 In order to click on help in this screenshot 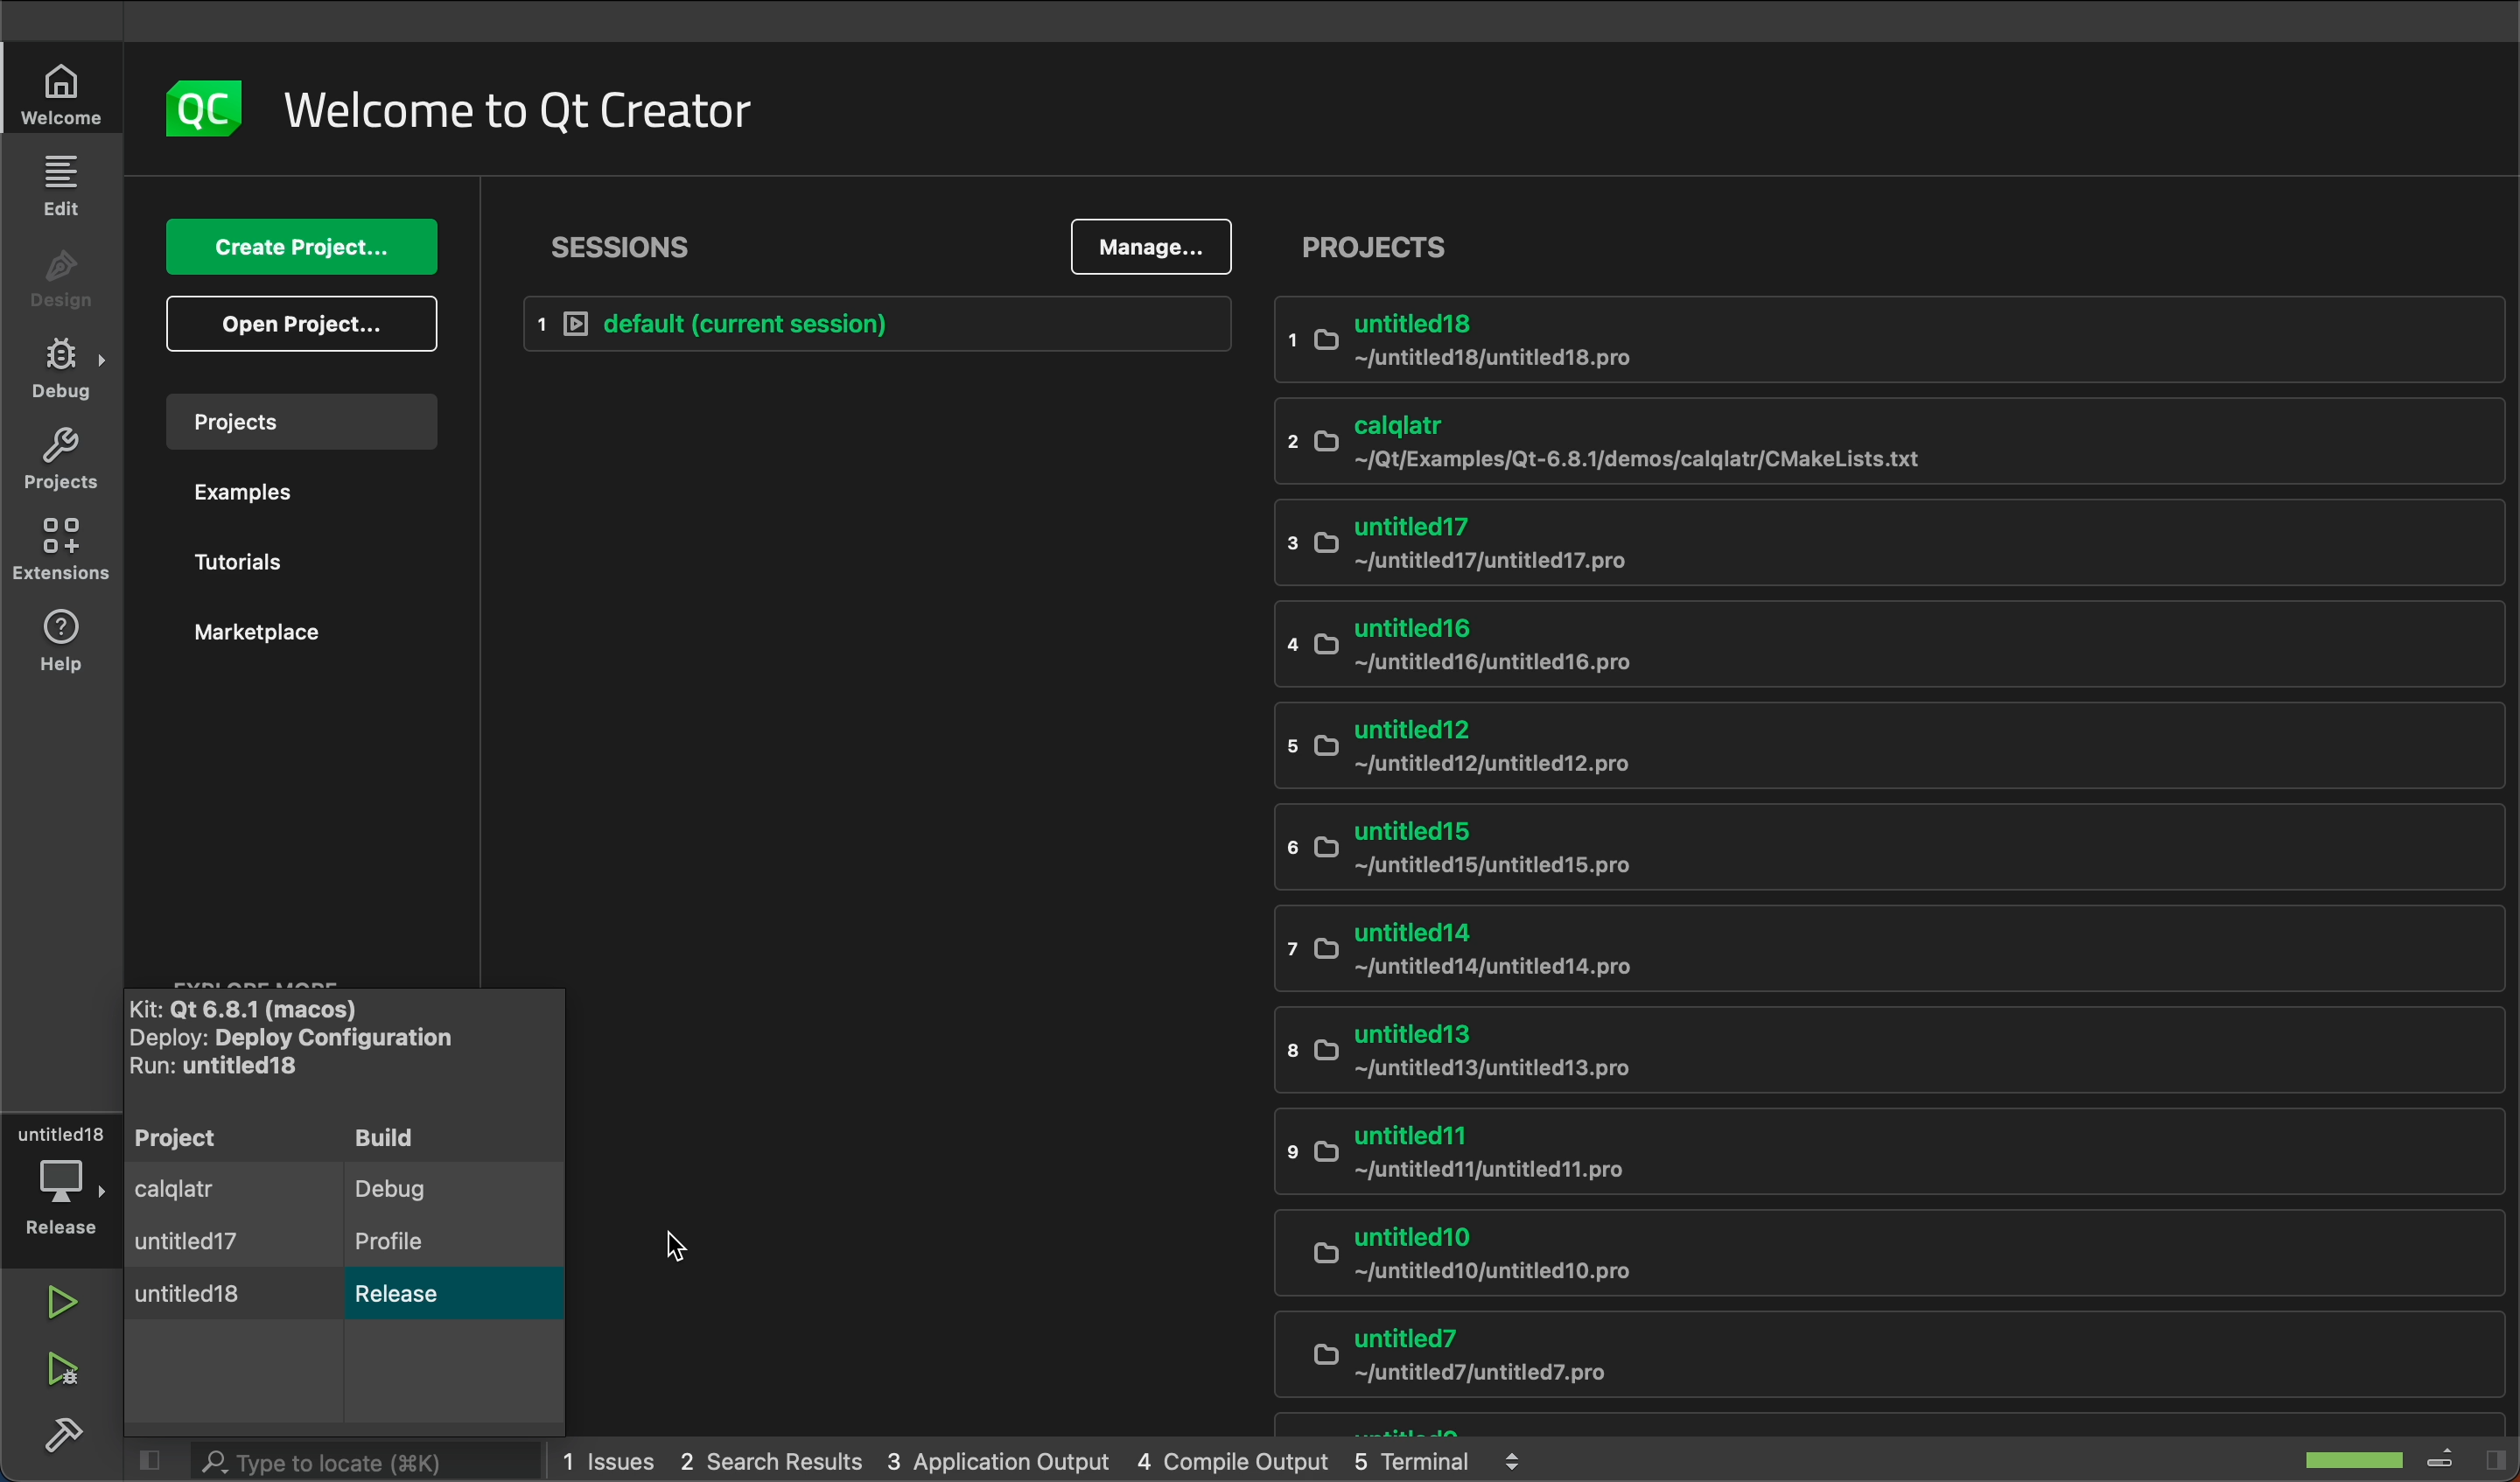, I will do `click(60, 643)`.